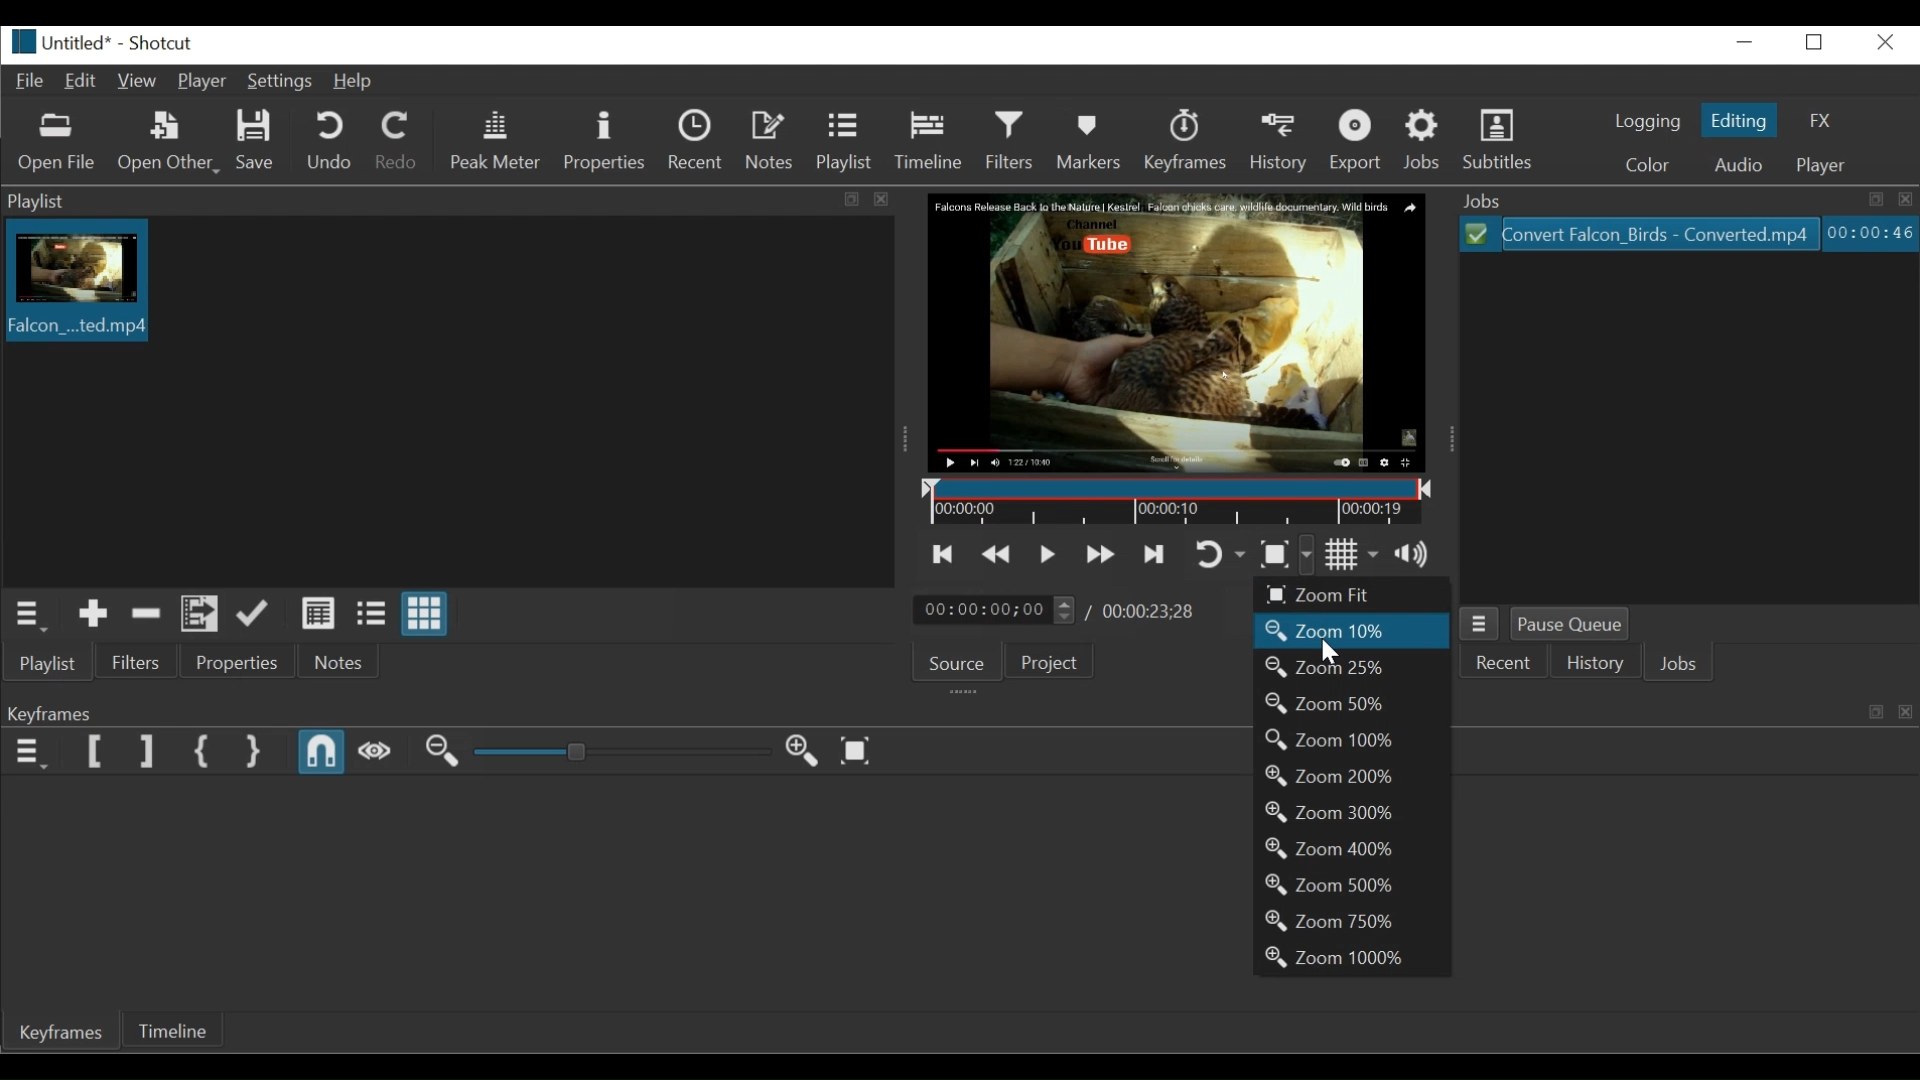  I want to click on Jobs, so click(1423, 141).